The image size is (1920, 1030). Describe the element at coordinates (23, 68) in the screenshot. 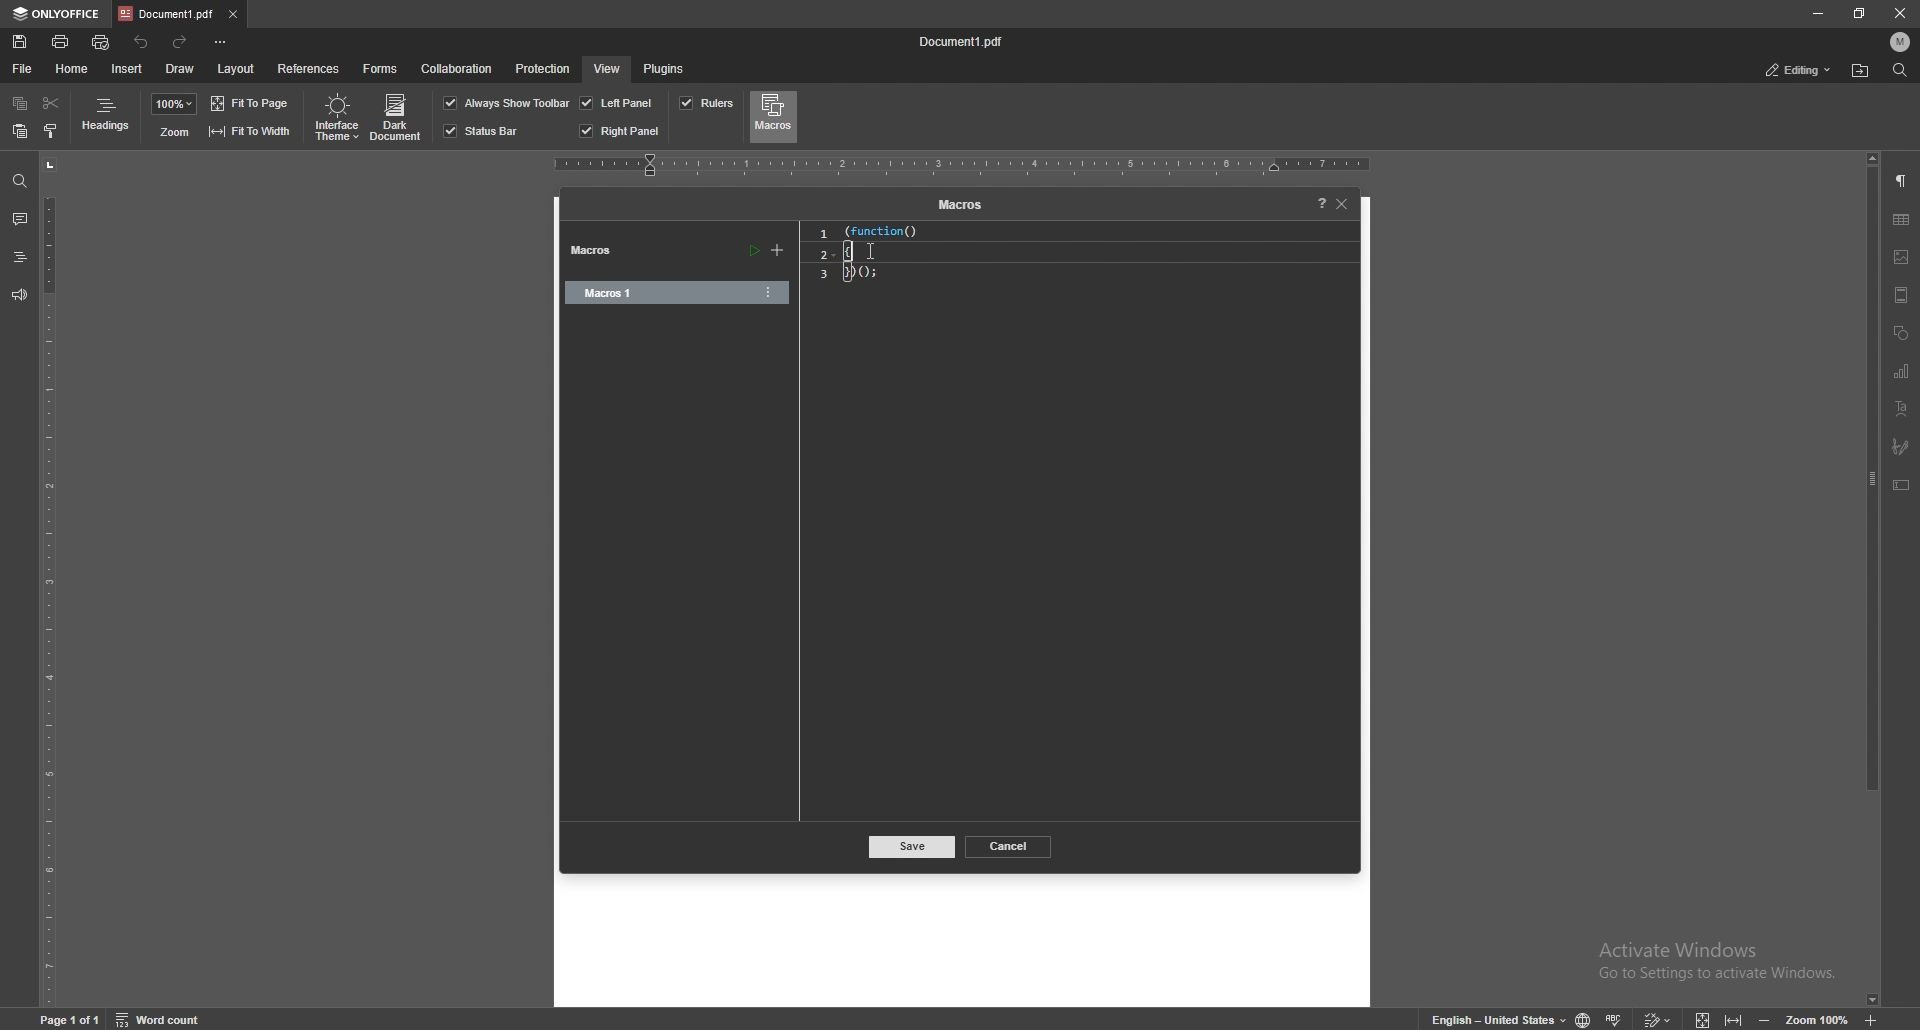

I see `file` at that location.